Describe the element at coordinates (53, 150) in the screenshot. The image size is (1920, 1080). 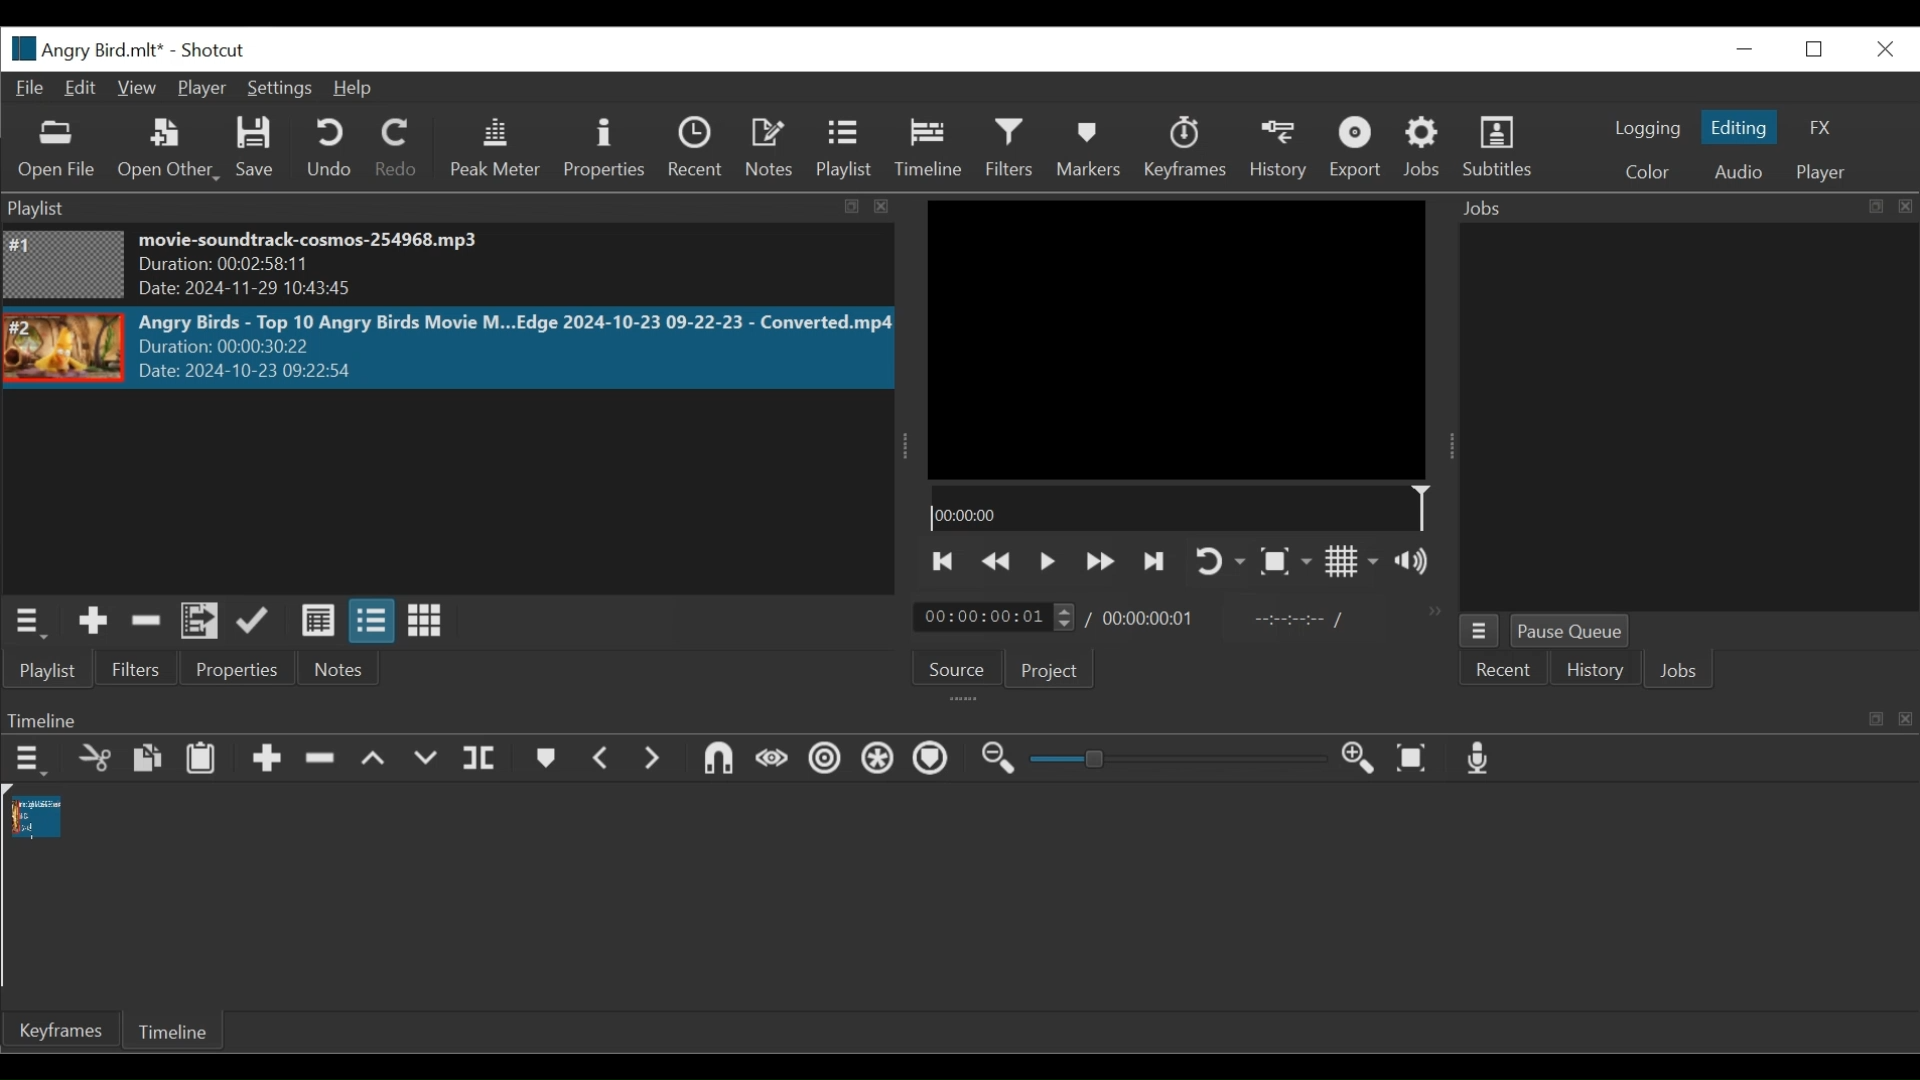
I see `Open File` at that location.